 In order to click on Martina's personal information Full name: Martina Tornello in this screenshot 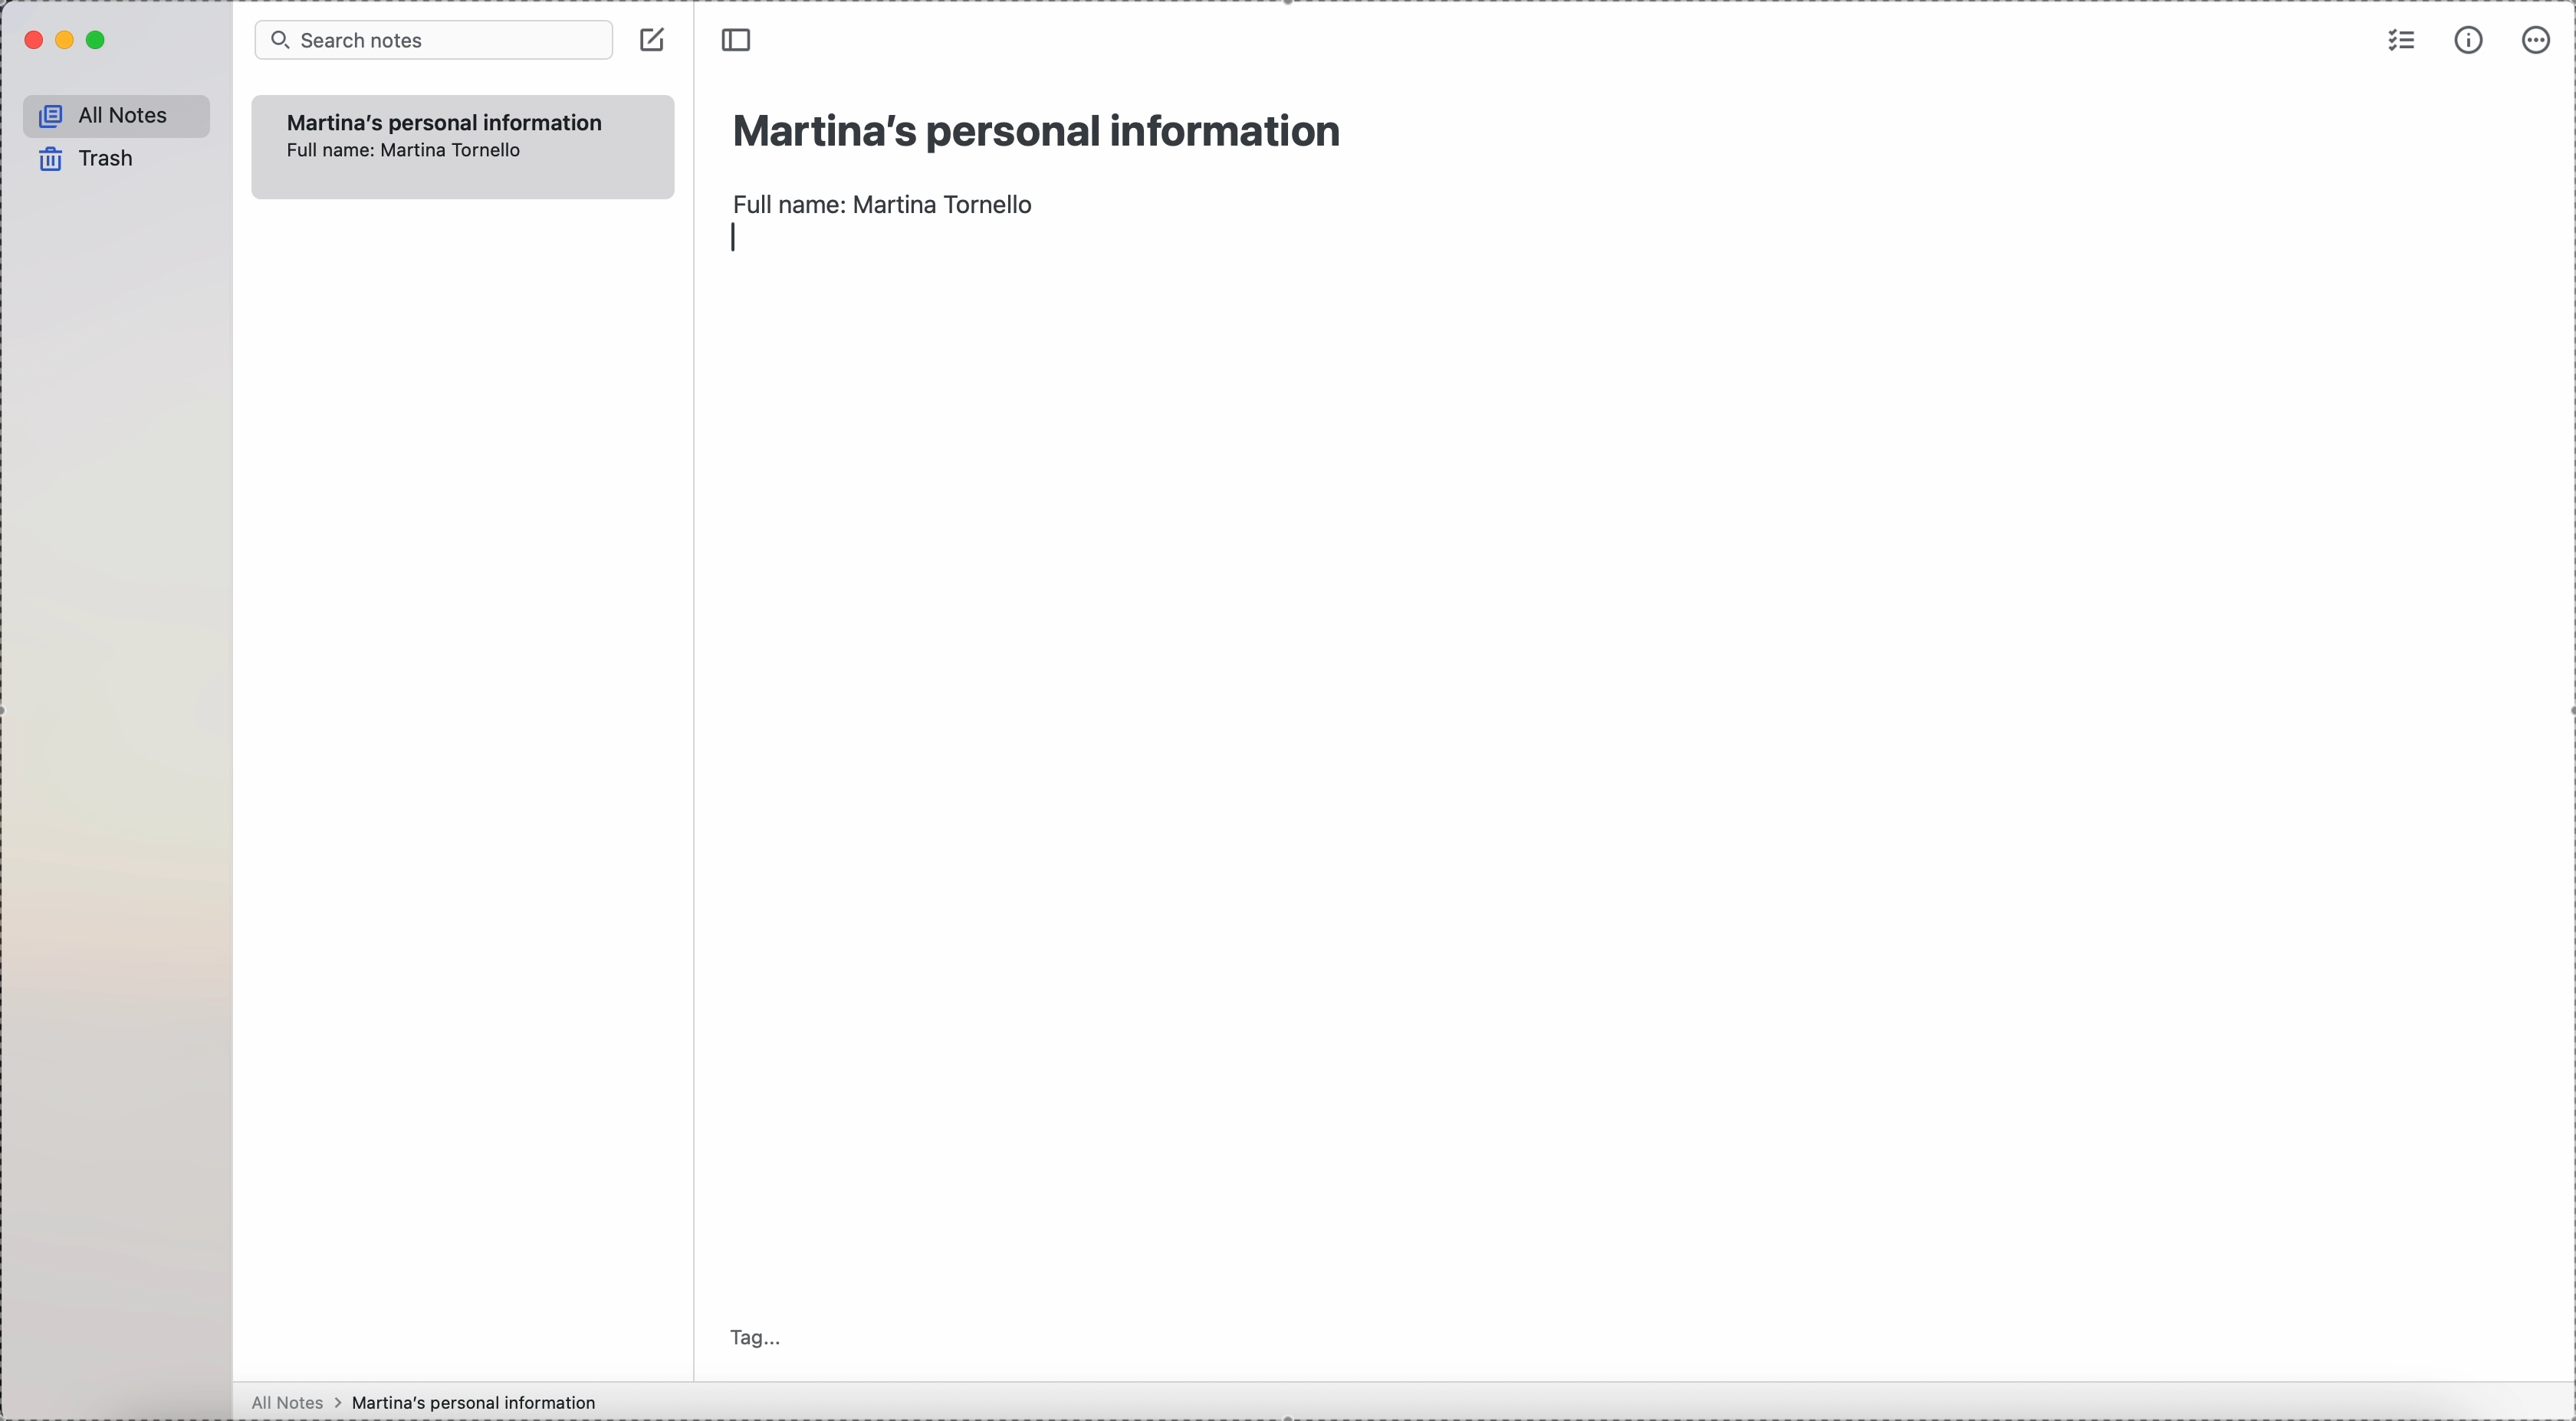, I will do `click(445, 143)`.